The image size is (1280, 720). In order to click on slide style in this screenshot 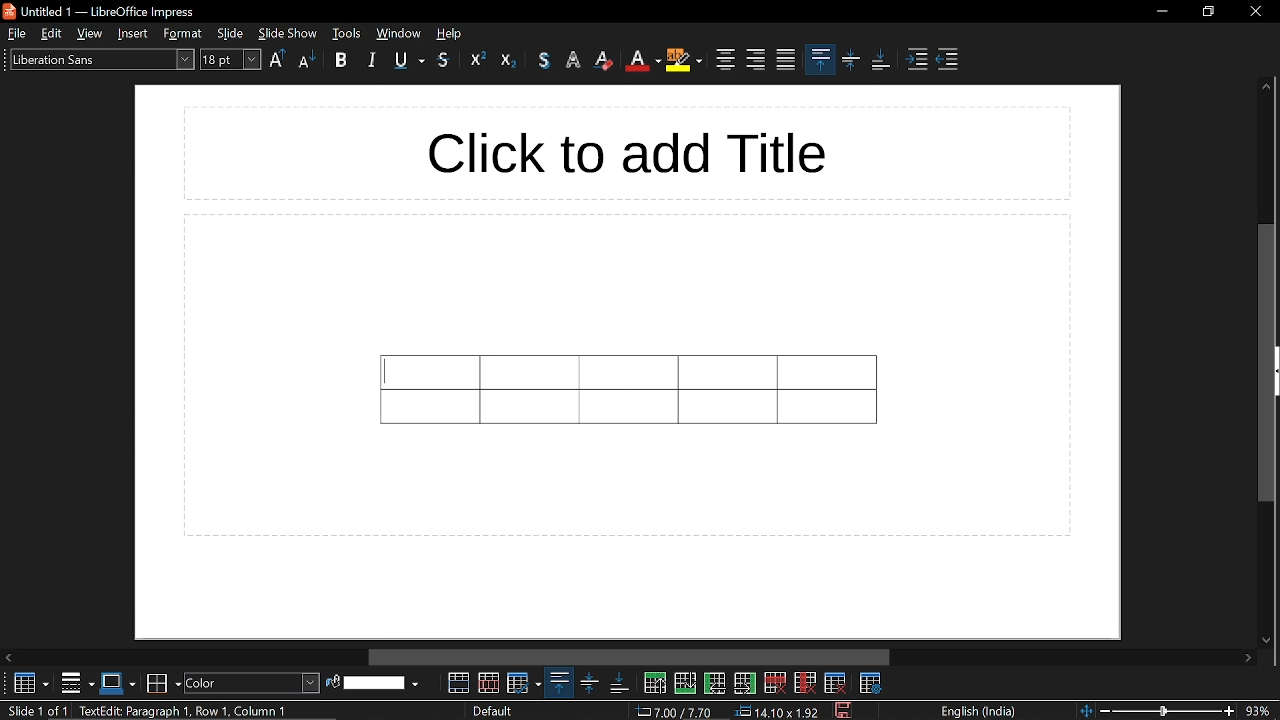, I will do `click(494, 711)`.